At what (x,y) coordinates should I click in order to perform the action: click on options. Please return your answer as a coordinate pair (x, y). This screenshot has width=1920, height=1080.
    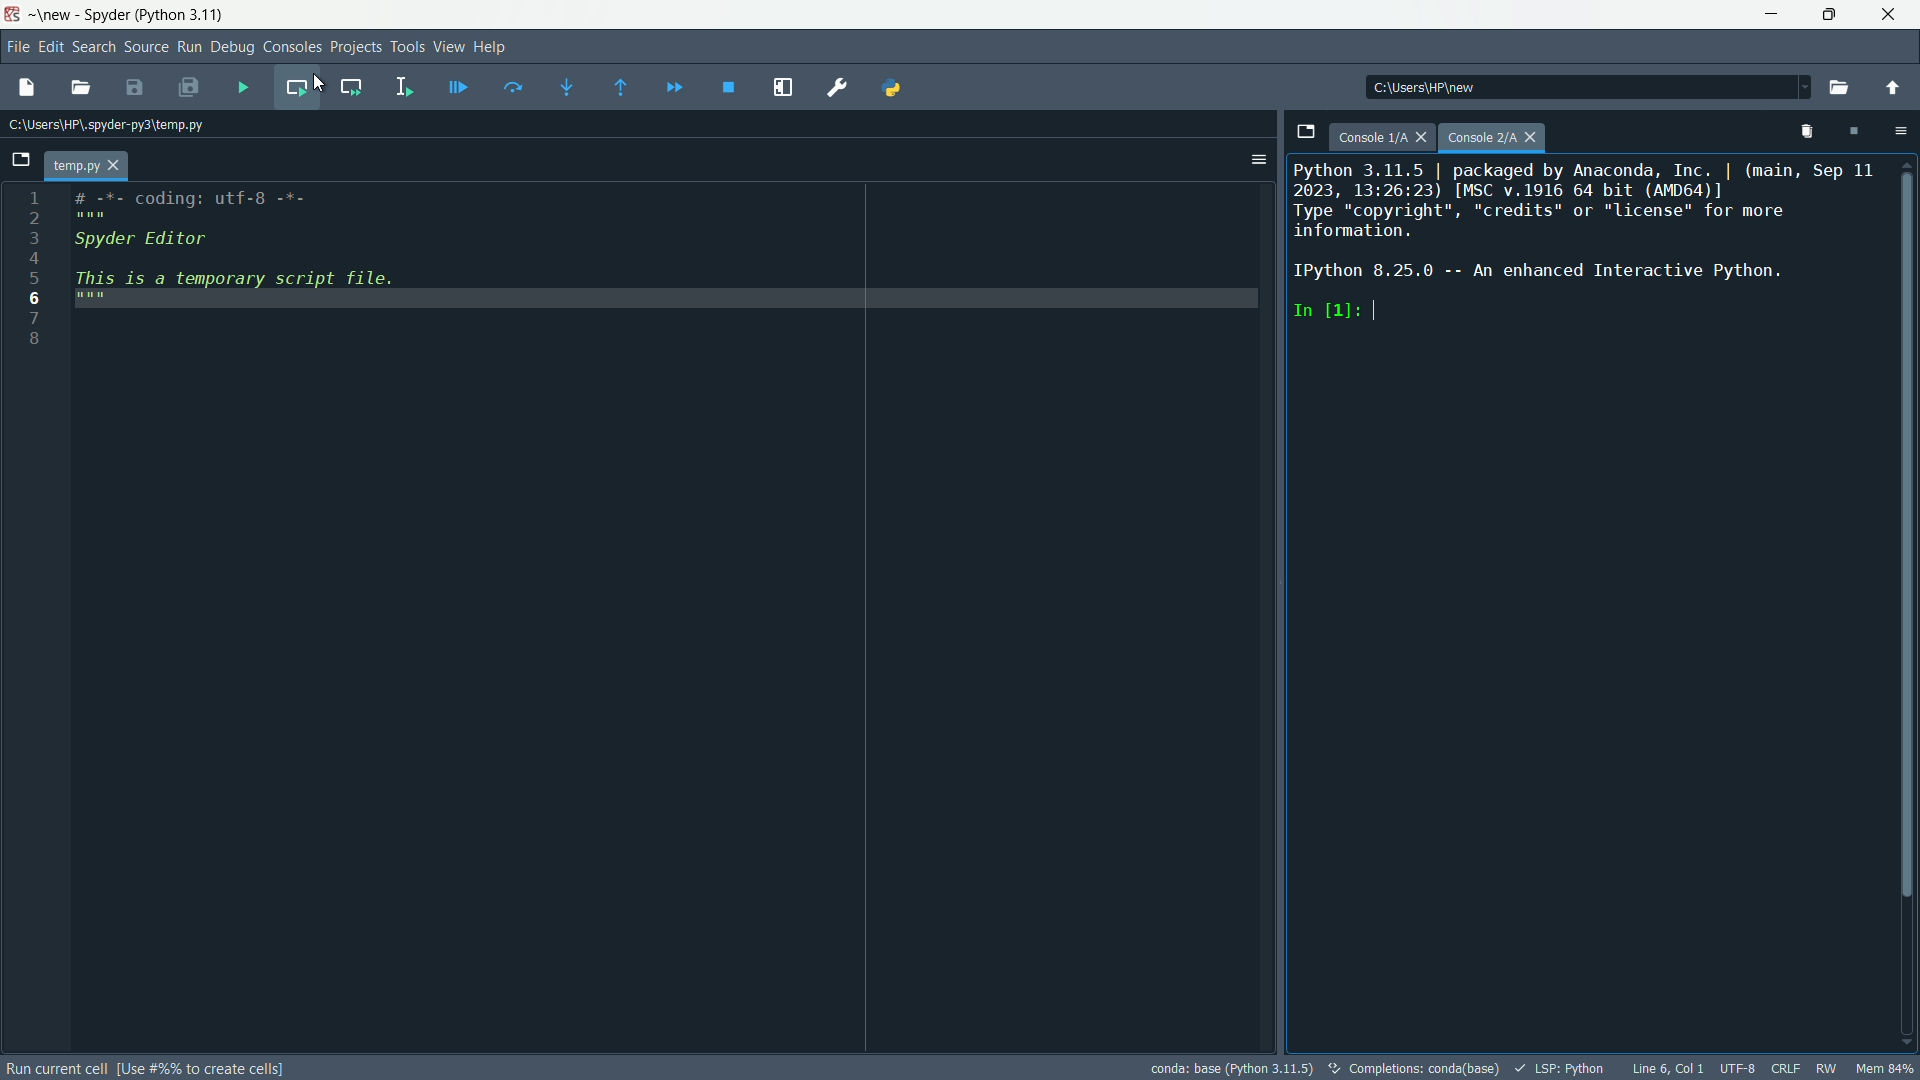
    Looking at the image, I should click on (1900, 130).